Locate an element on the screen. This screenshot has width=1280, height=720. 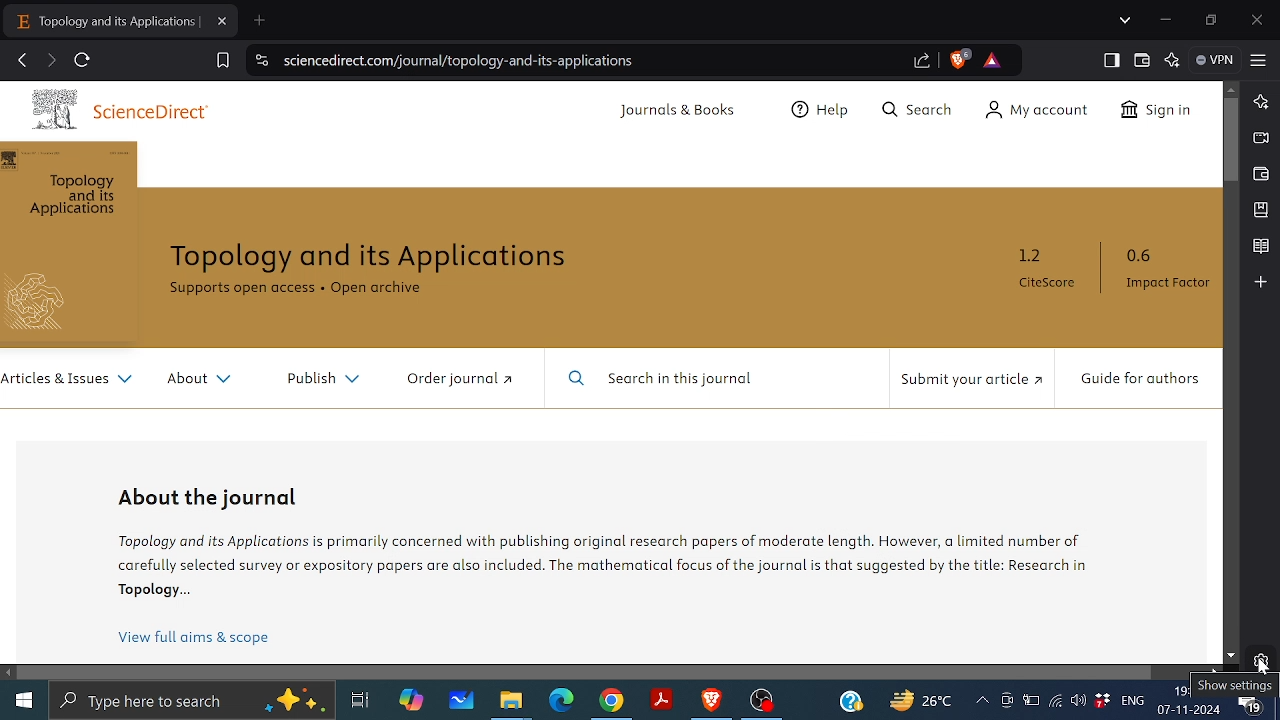
Task View is located at coordinates (360, 701).